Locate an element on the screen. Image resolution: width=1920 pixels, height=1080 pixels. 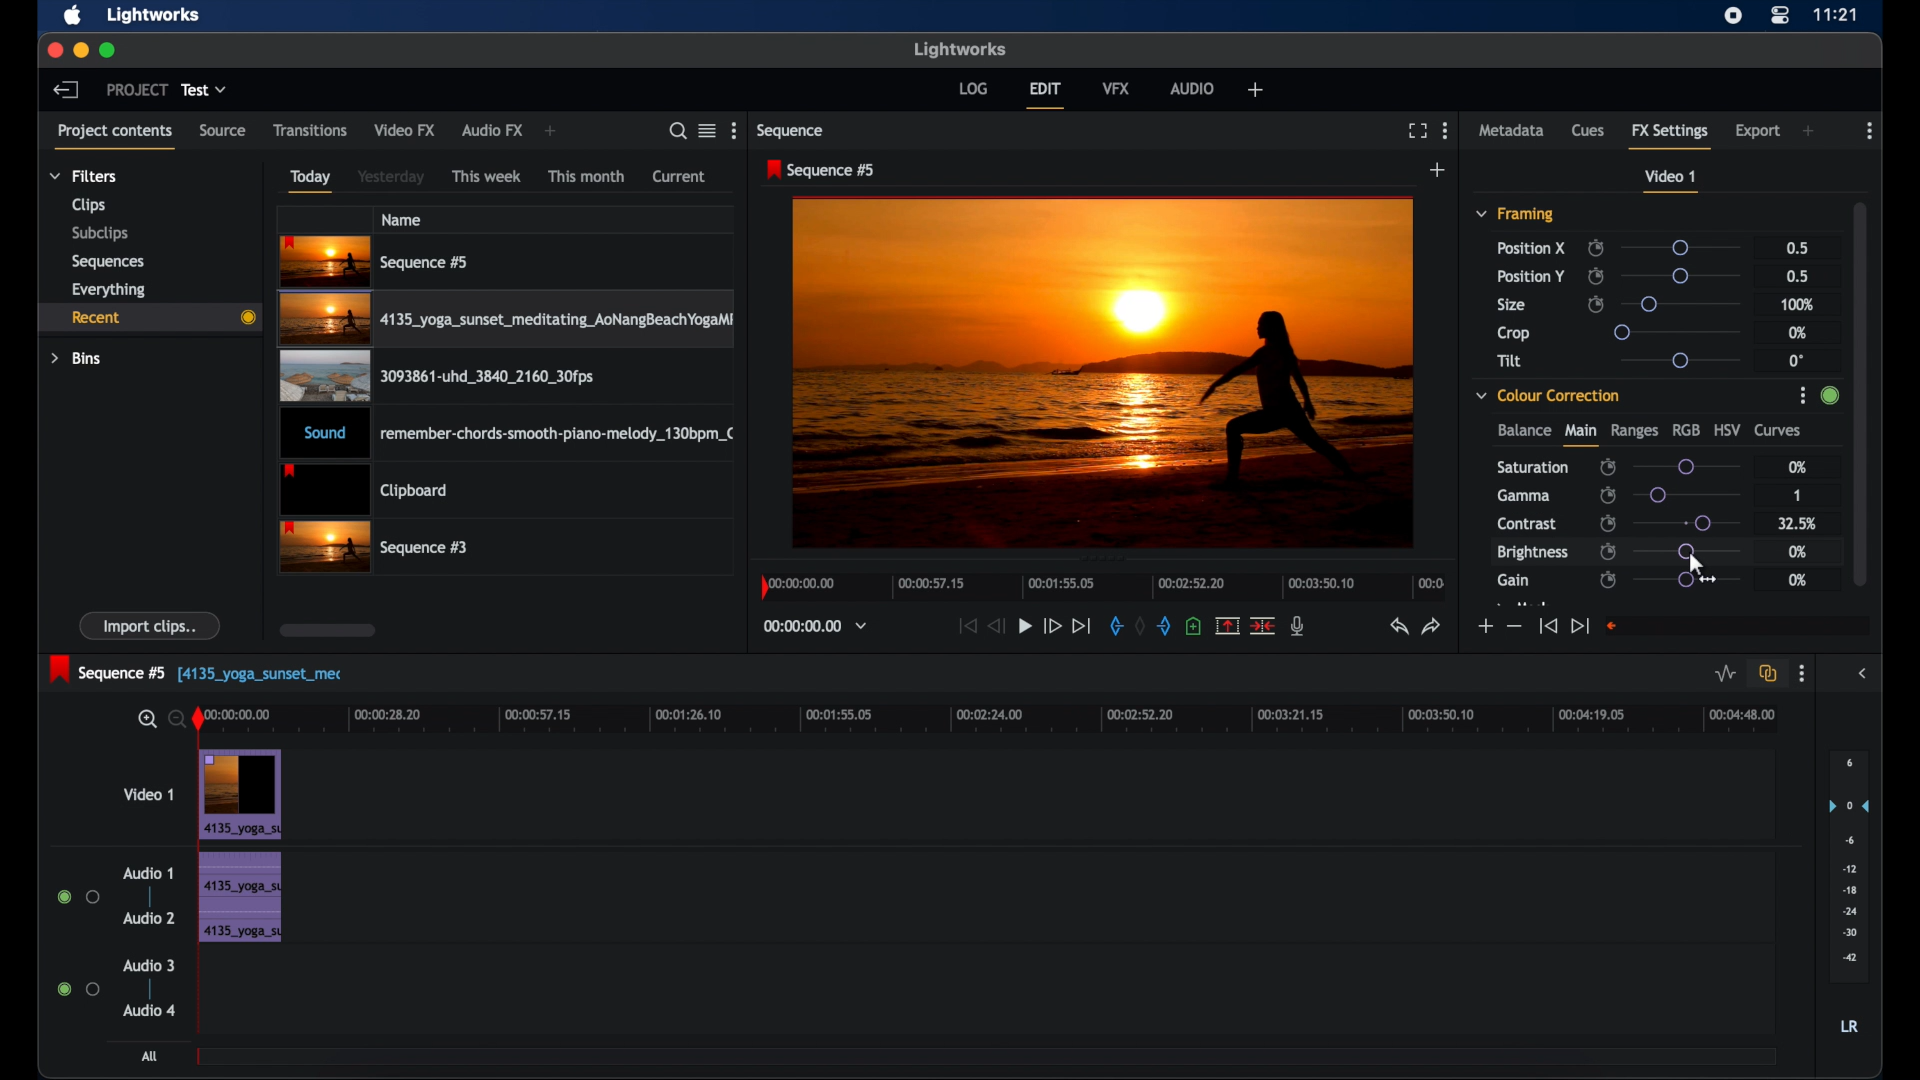
brightness is located at coordinates (1531, 553).